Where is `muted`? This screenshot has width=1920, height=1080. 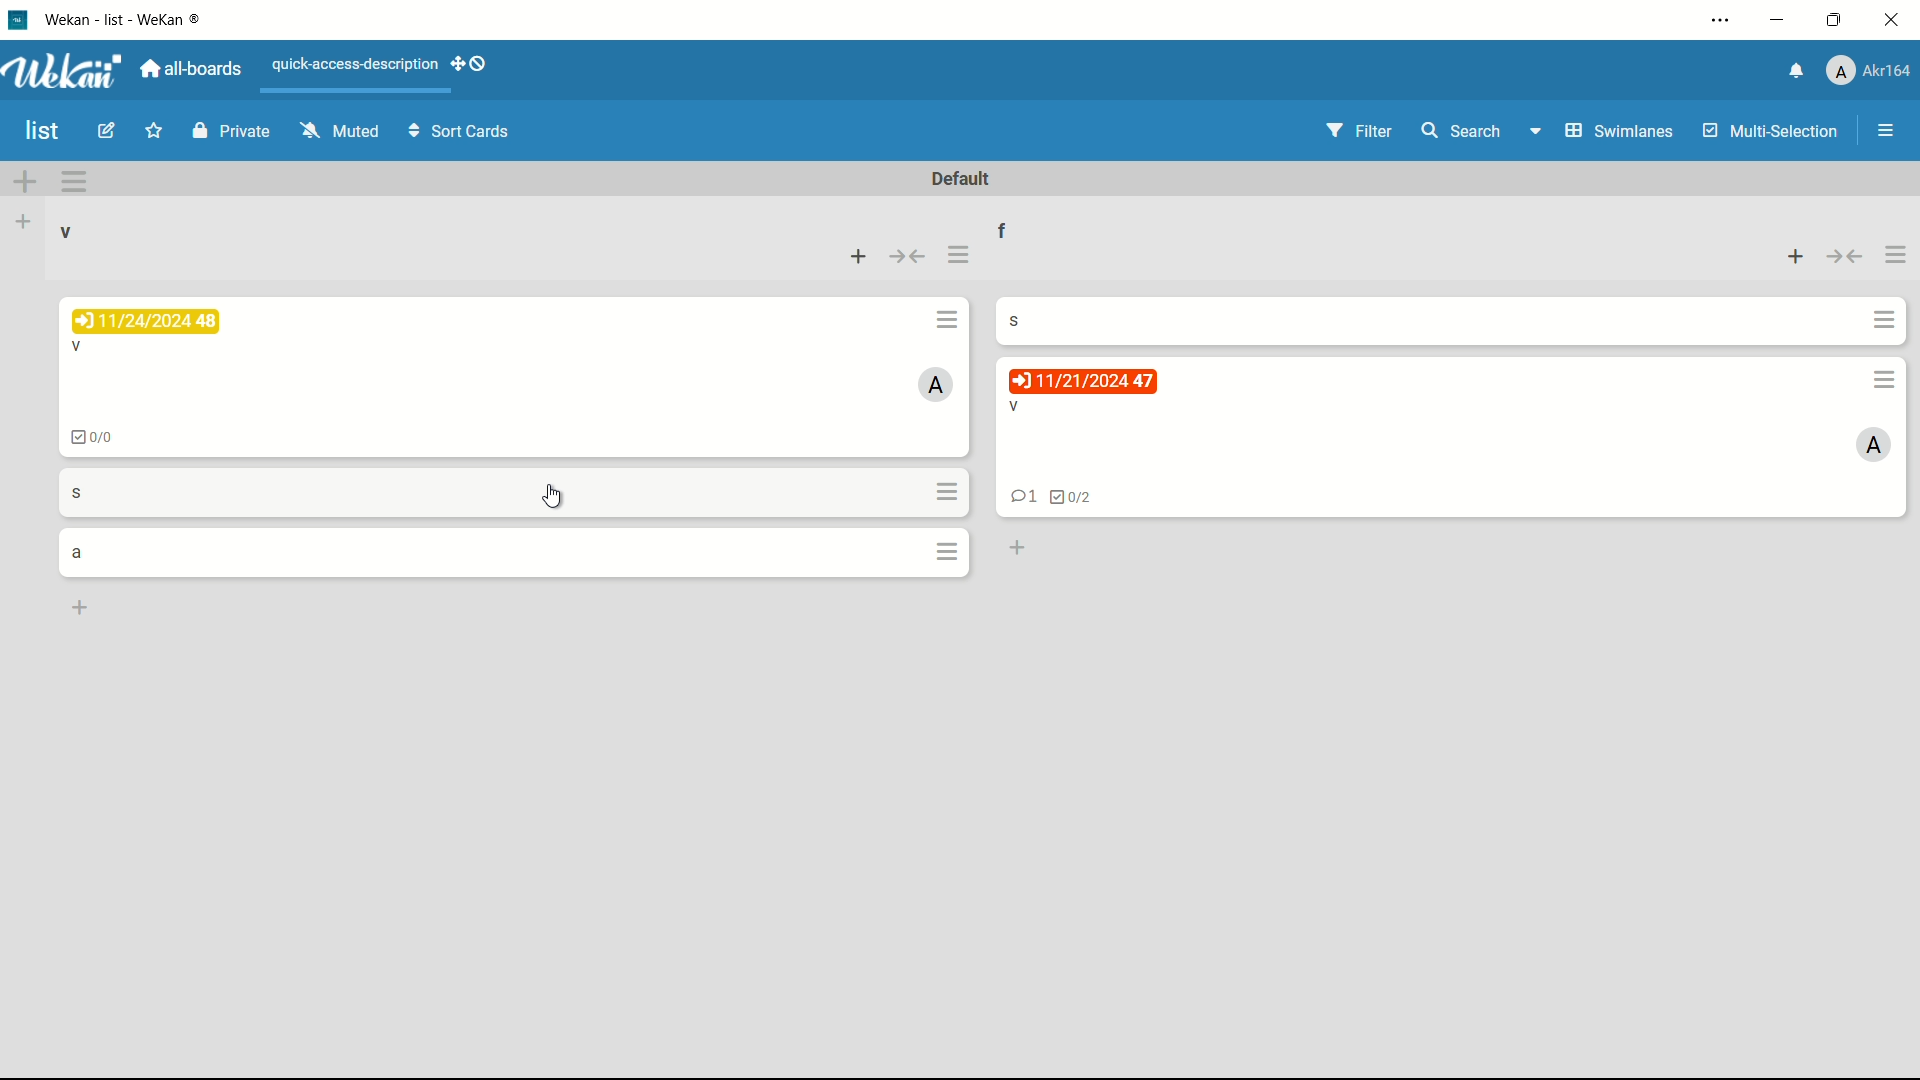
muted is located at coordinates (339, 130).